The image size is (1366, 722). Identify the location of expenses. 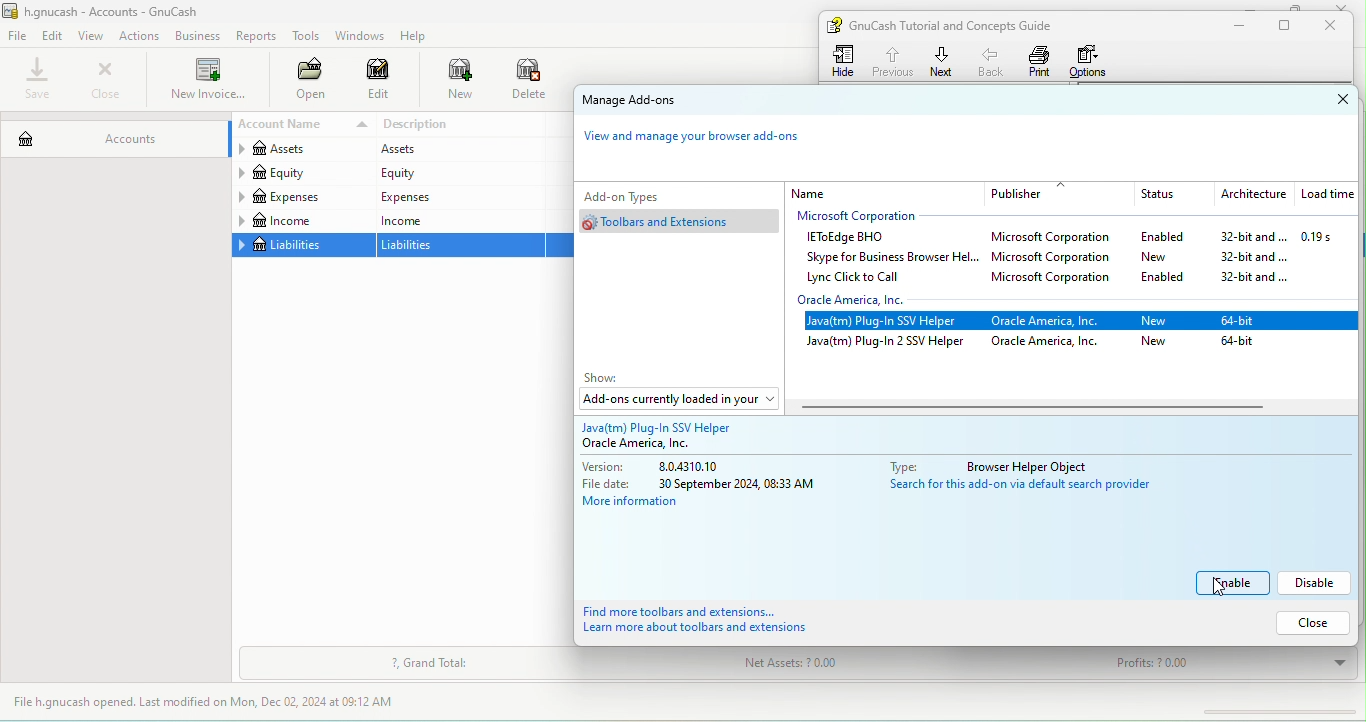
(302, 197).